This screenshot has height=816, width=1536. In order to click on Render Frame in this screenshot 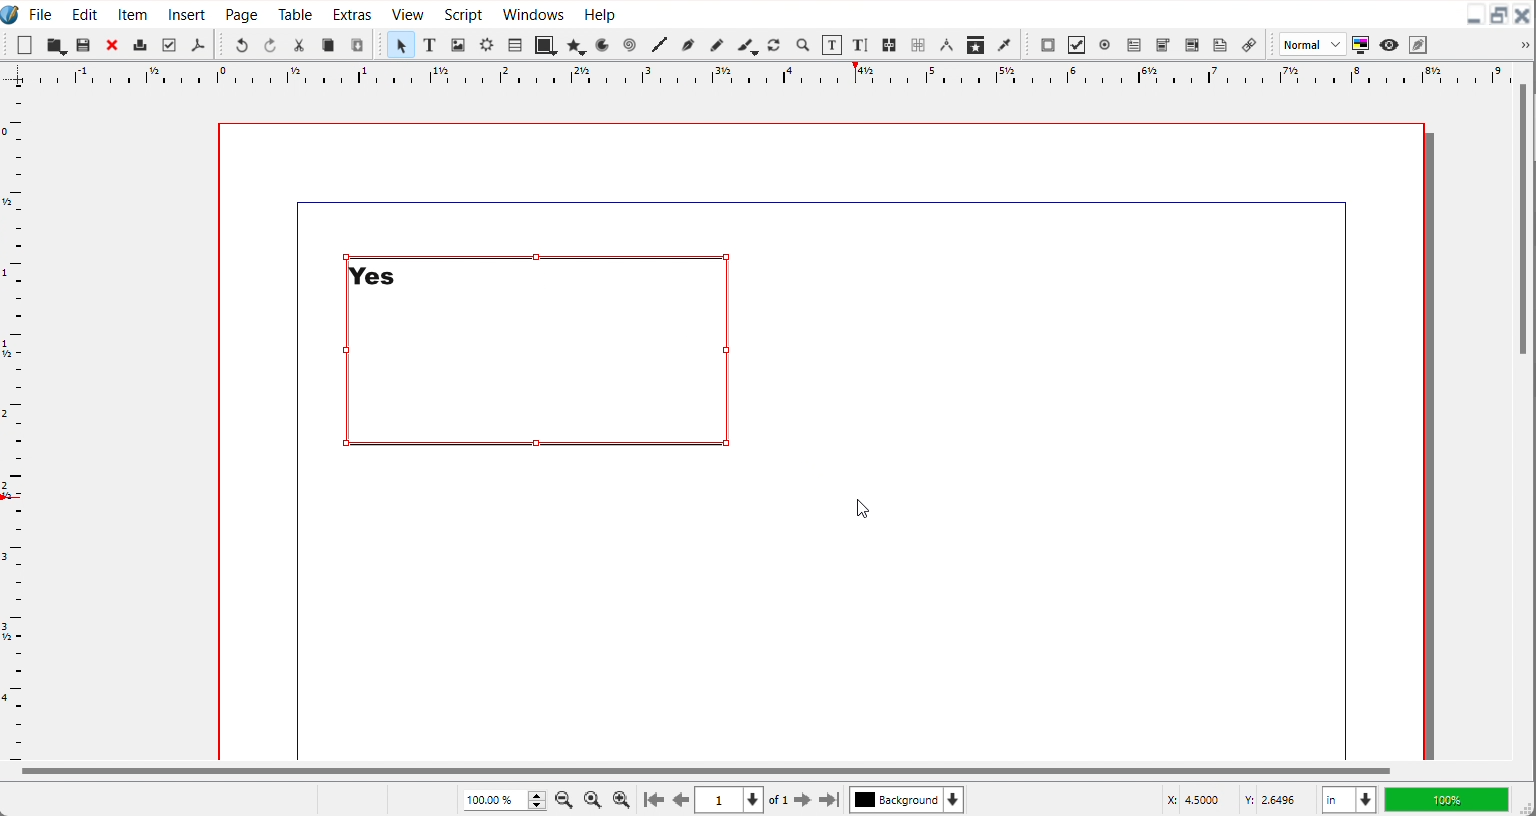, I will do `click(486, 44)`.